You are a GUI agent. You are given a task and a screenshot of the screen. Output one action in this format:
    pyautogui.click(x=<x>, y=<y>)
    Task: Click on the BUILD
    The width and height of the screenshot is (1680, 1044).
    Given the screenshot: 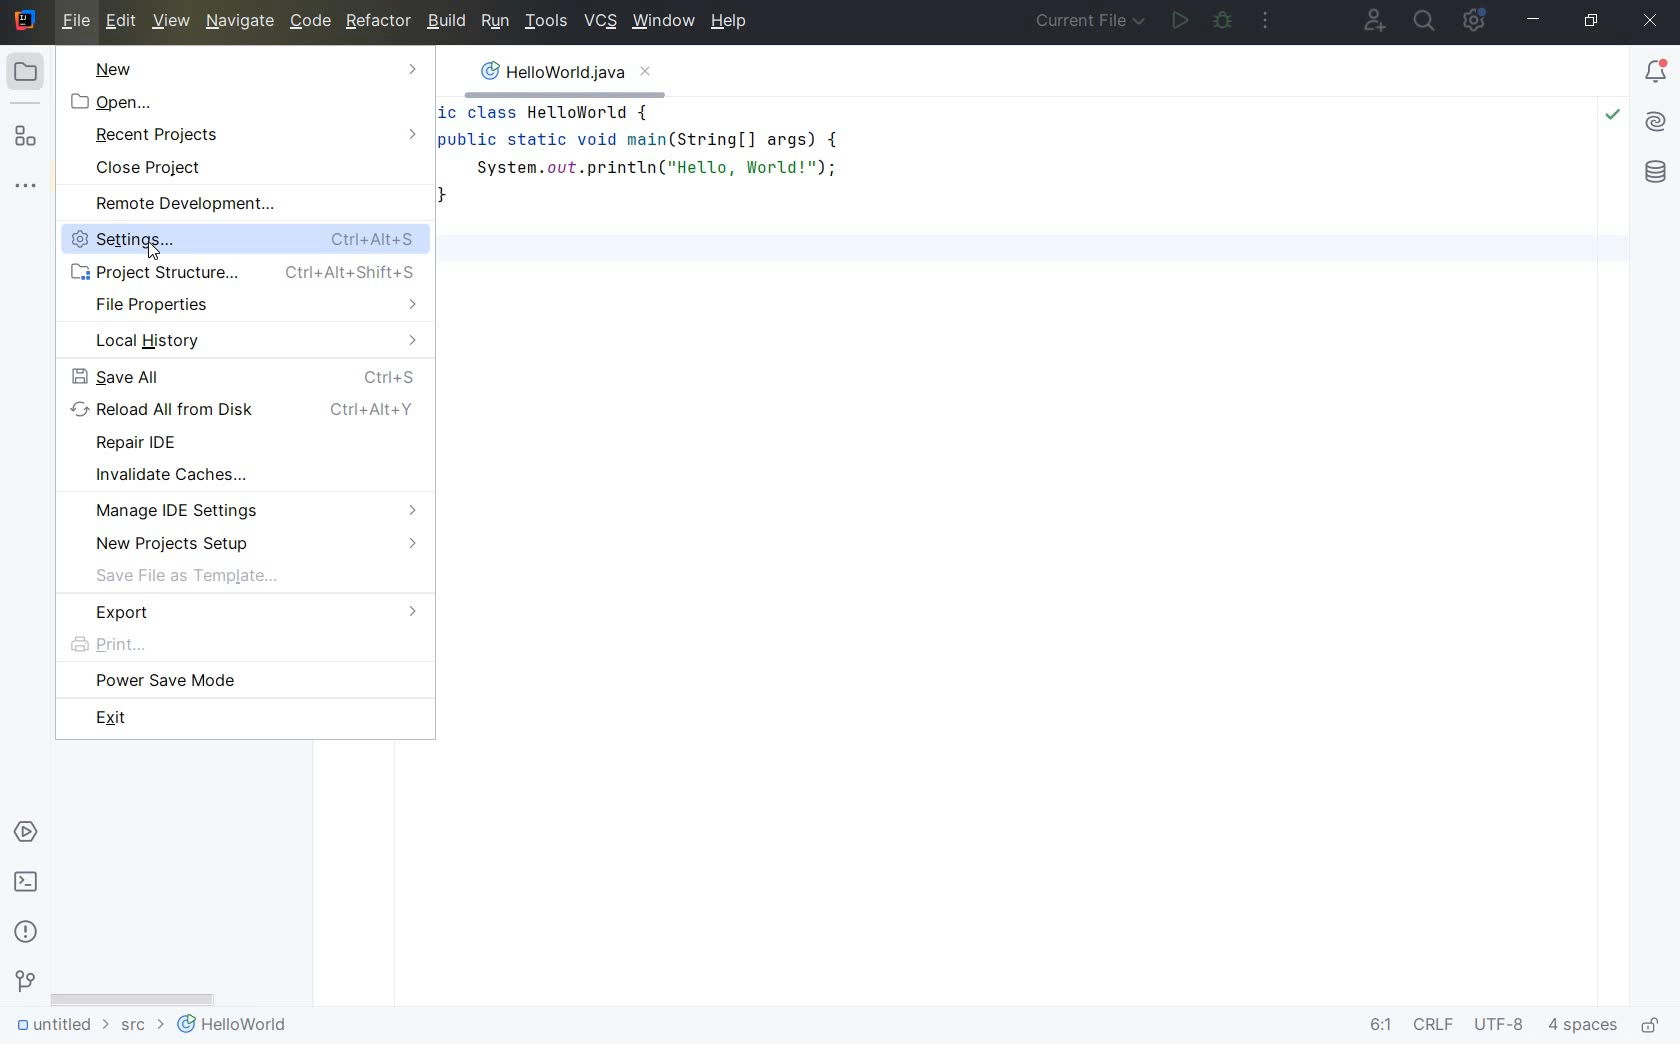 What is the action you would take?
    pyautogui.click(x=446, y=21)
    